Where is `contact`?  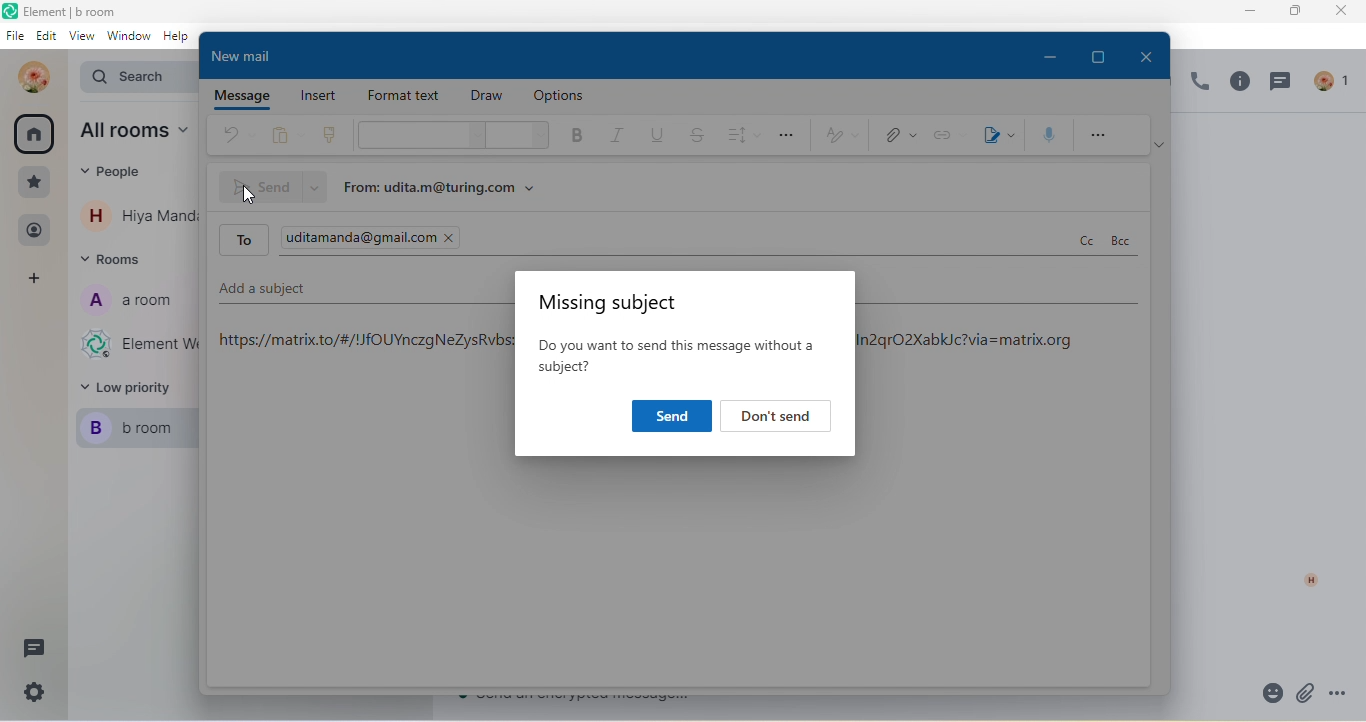
contact is located at coordinates (137, 215).